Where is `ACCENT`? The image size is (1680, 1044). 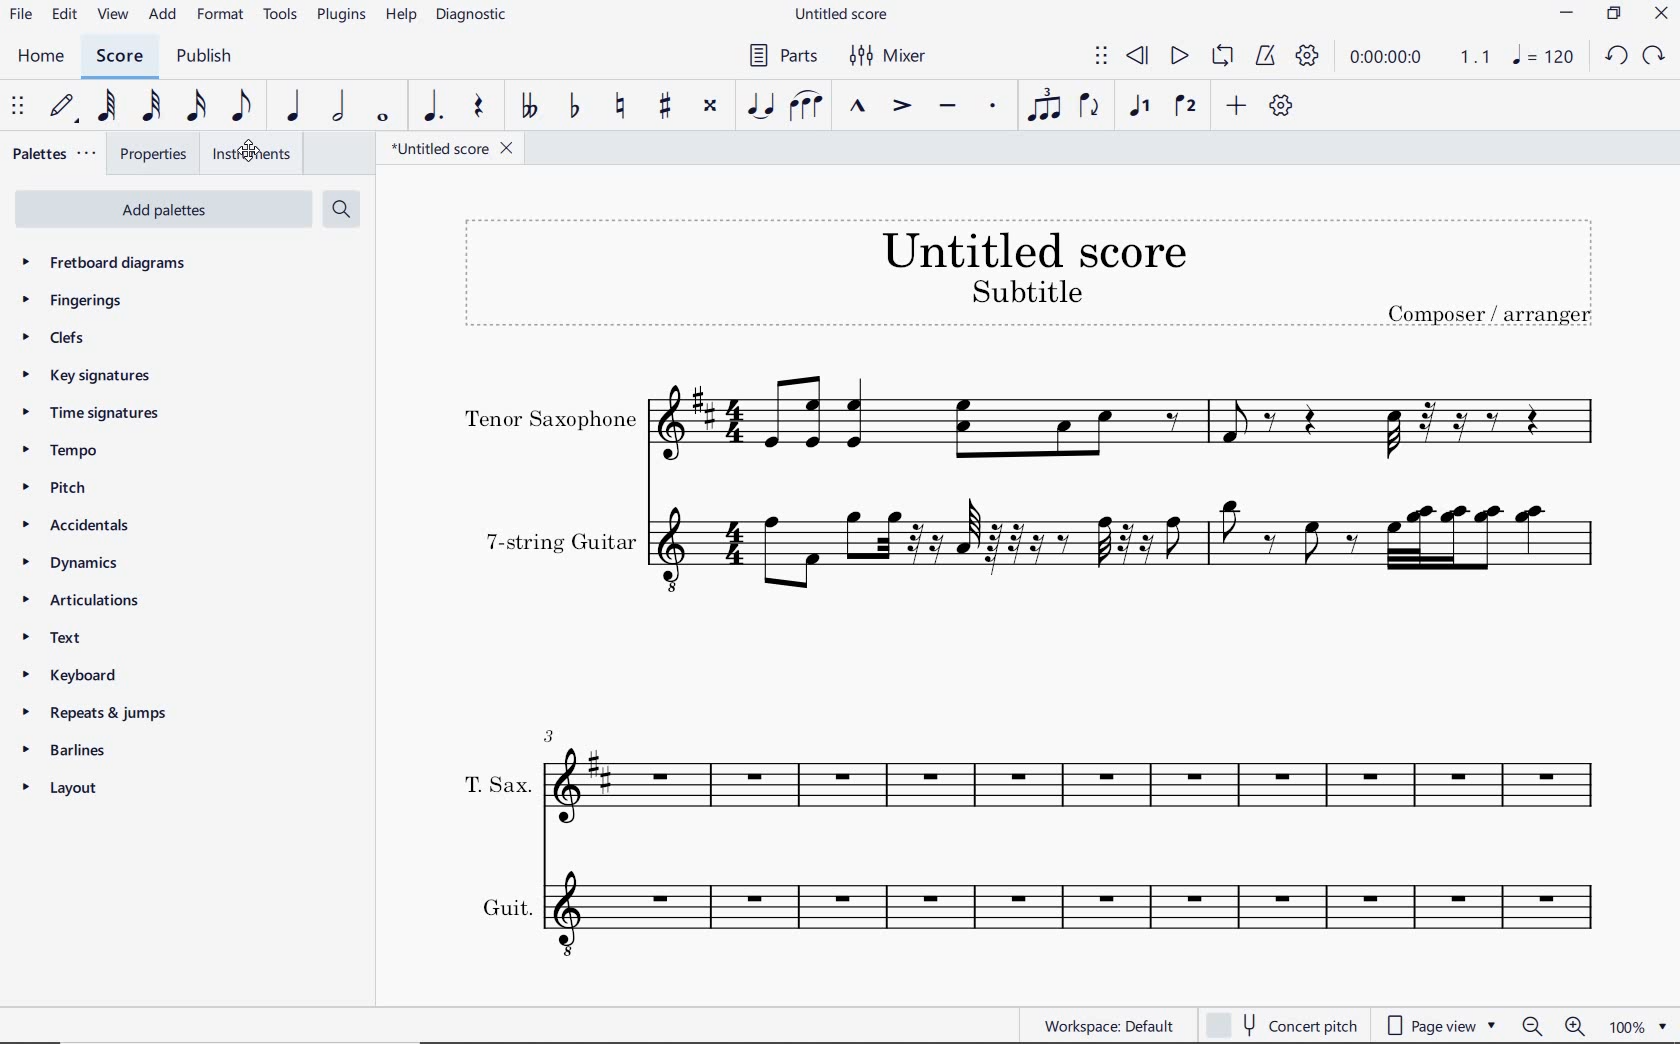
ACCENT is located at coordinates (901, 107).